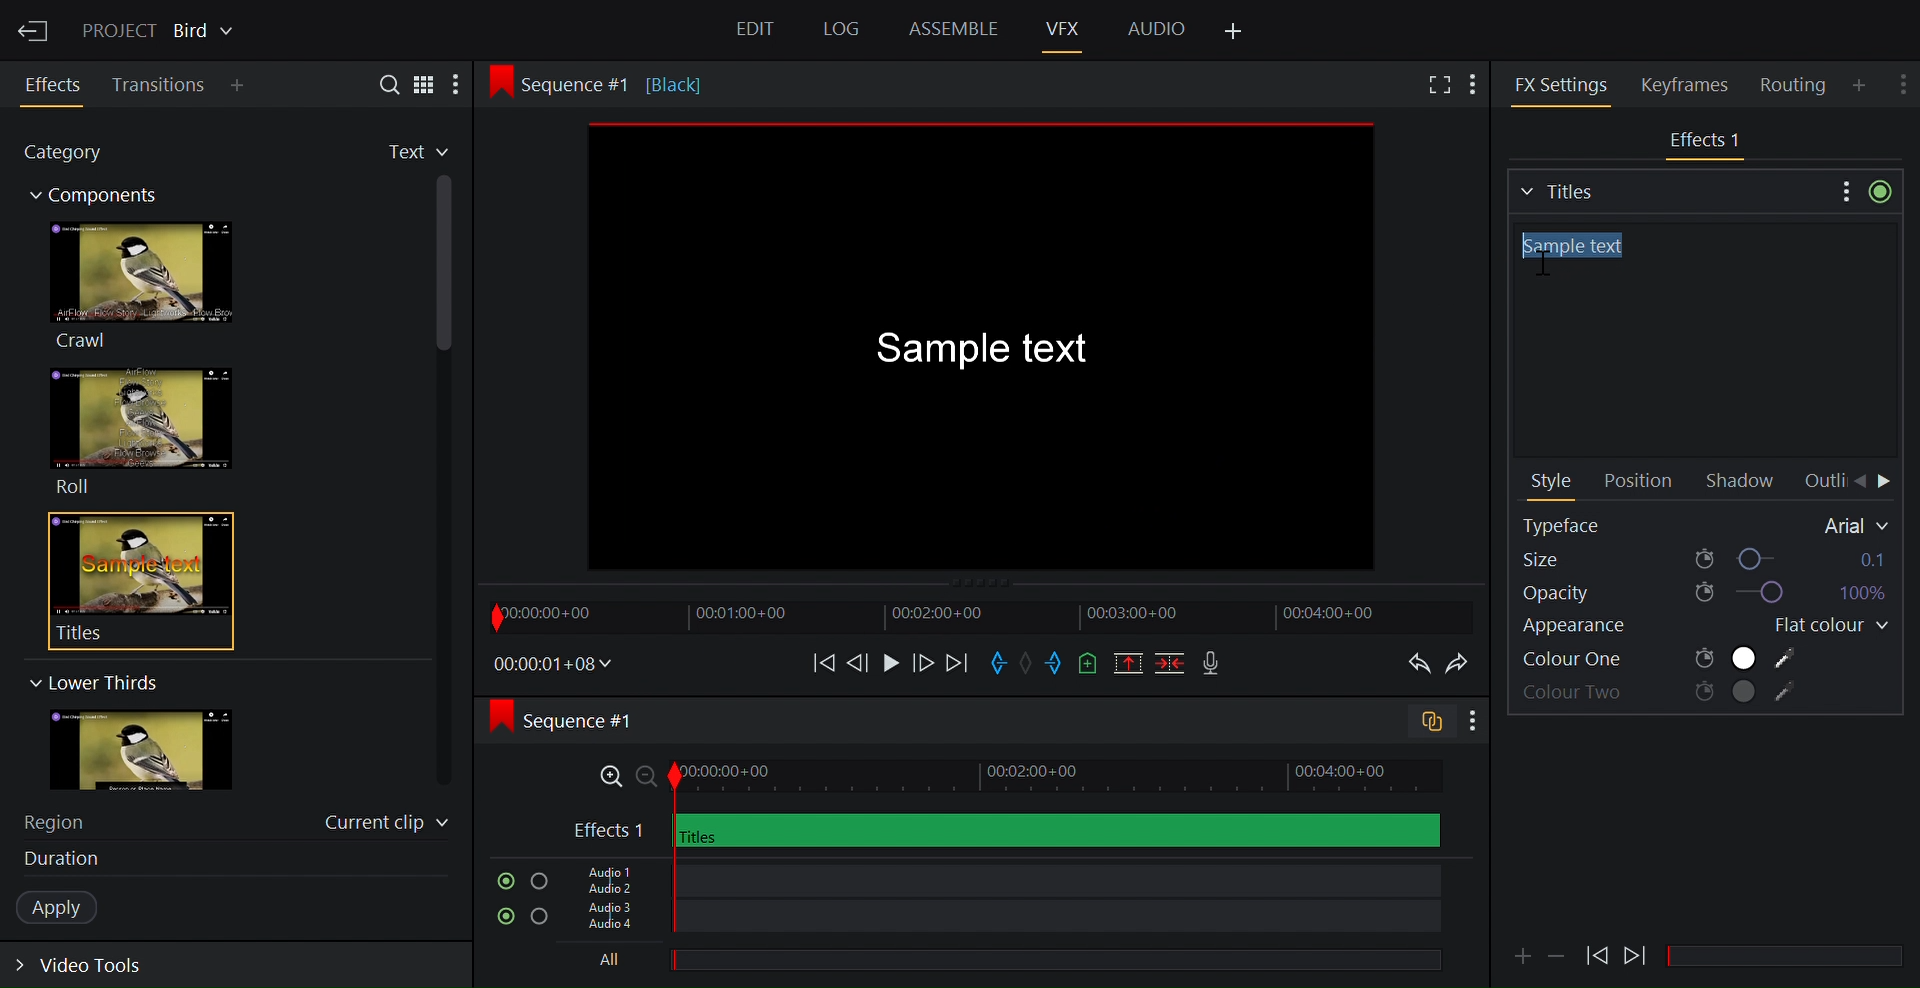 This screenshot has width=1920, height=988. I want to click on Routing, so click(1796, 85).